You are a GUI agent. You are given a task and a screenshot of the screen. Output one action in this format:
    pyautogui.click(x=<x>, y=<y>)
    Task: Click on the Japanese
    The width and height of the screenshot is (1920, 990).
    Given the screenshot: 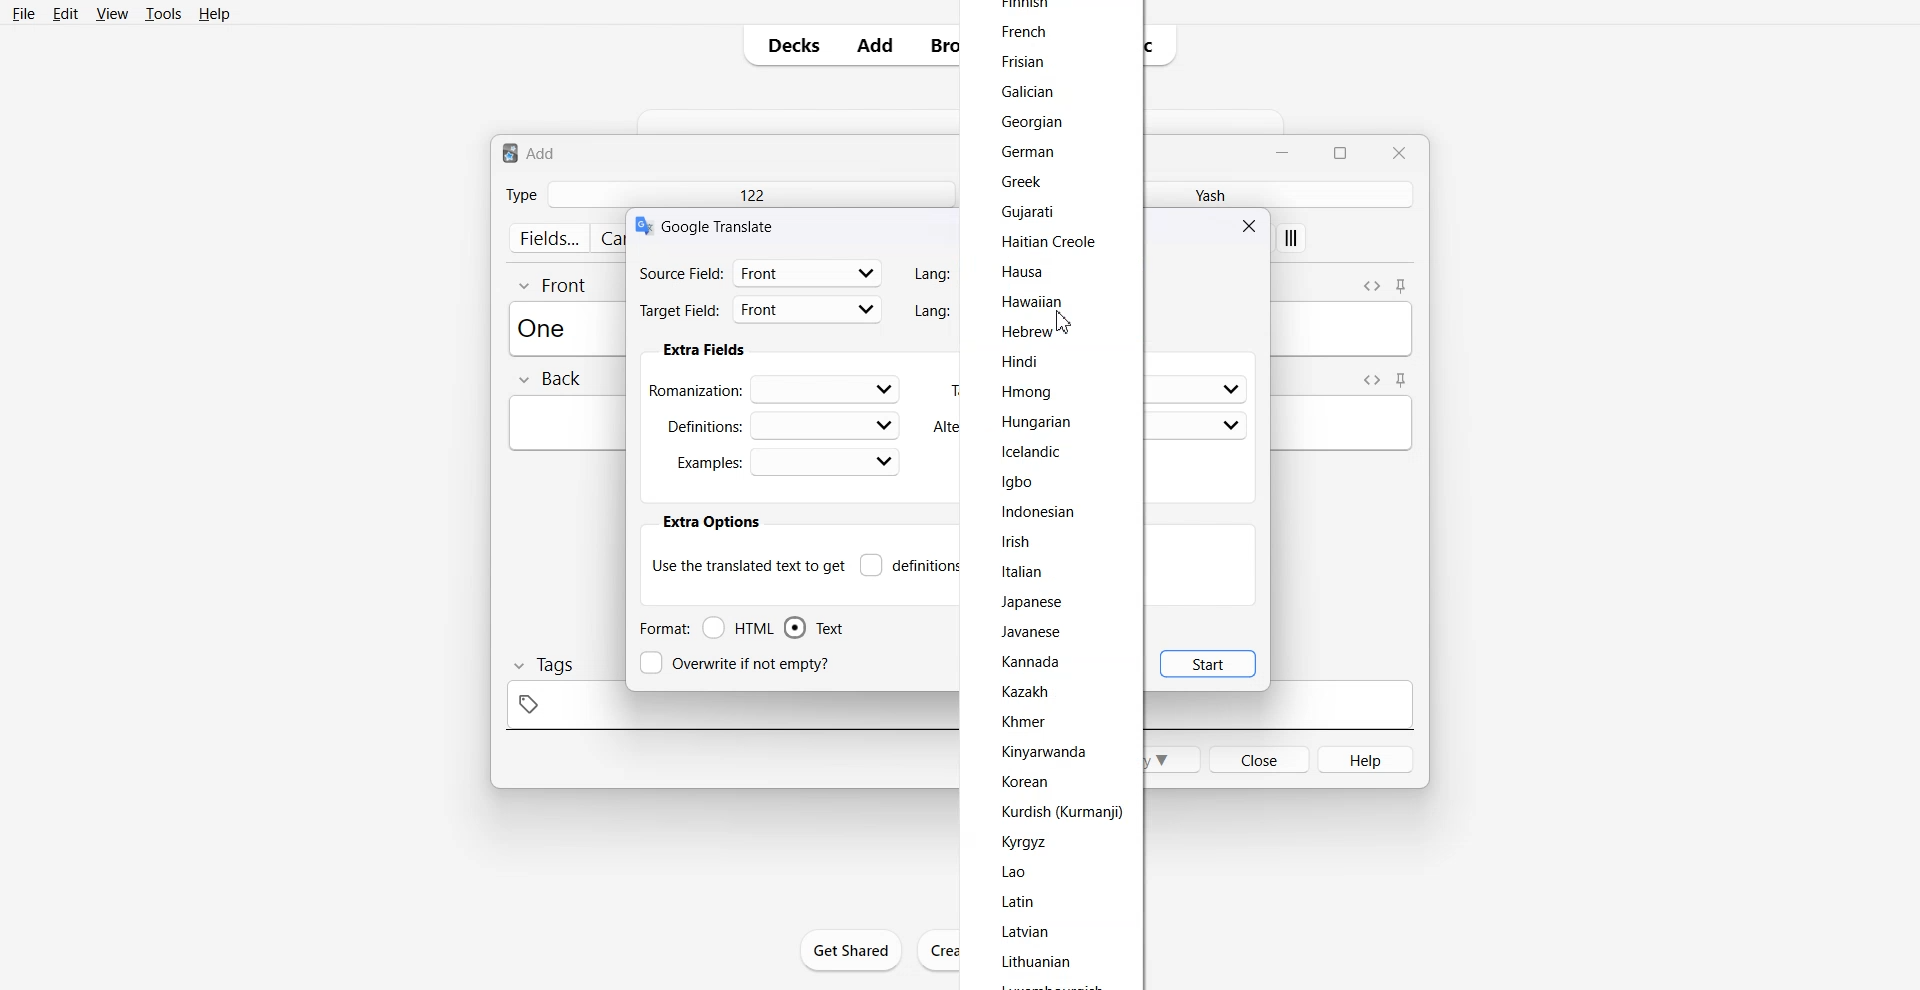 What is the action you would take?
    pyautogui.click(x=1032, y=602)
    